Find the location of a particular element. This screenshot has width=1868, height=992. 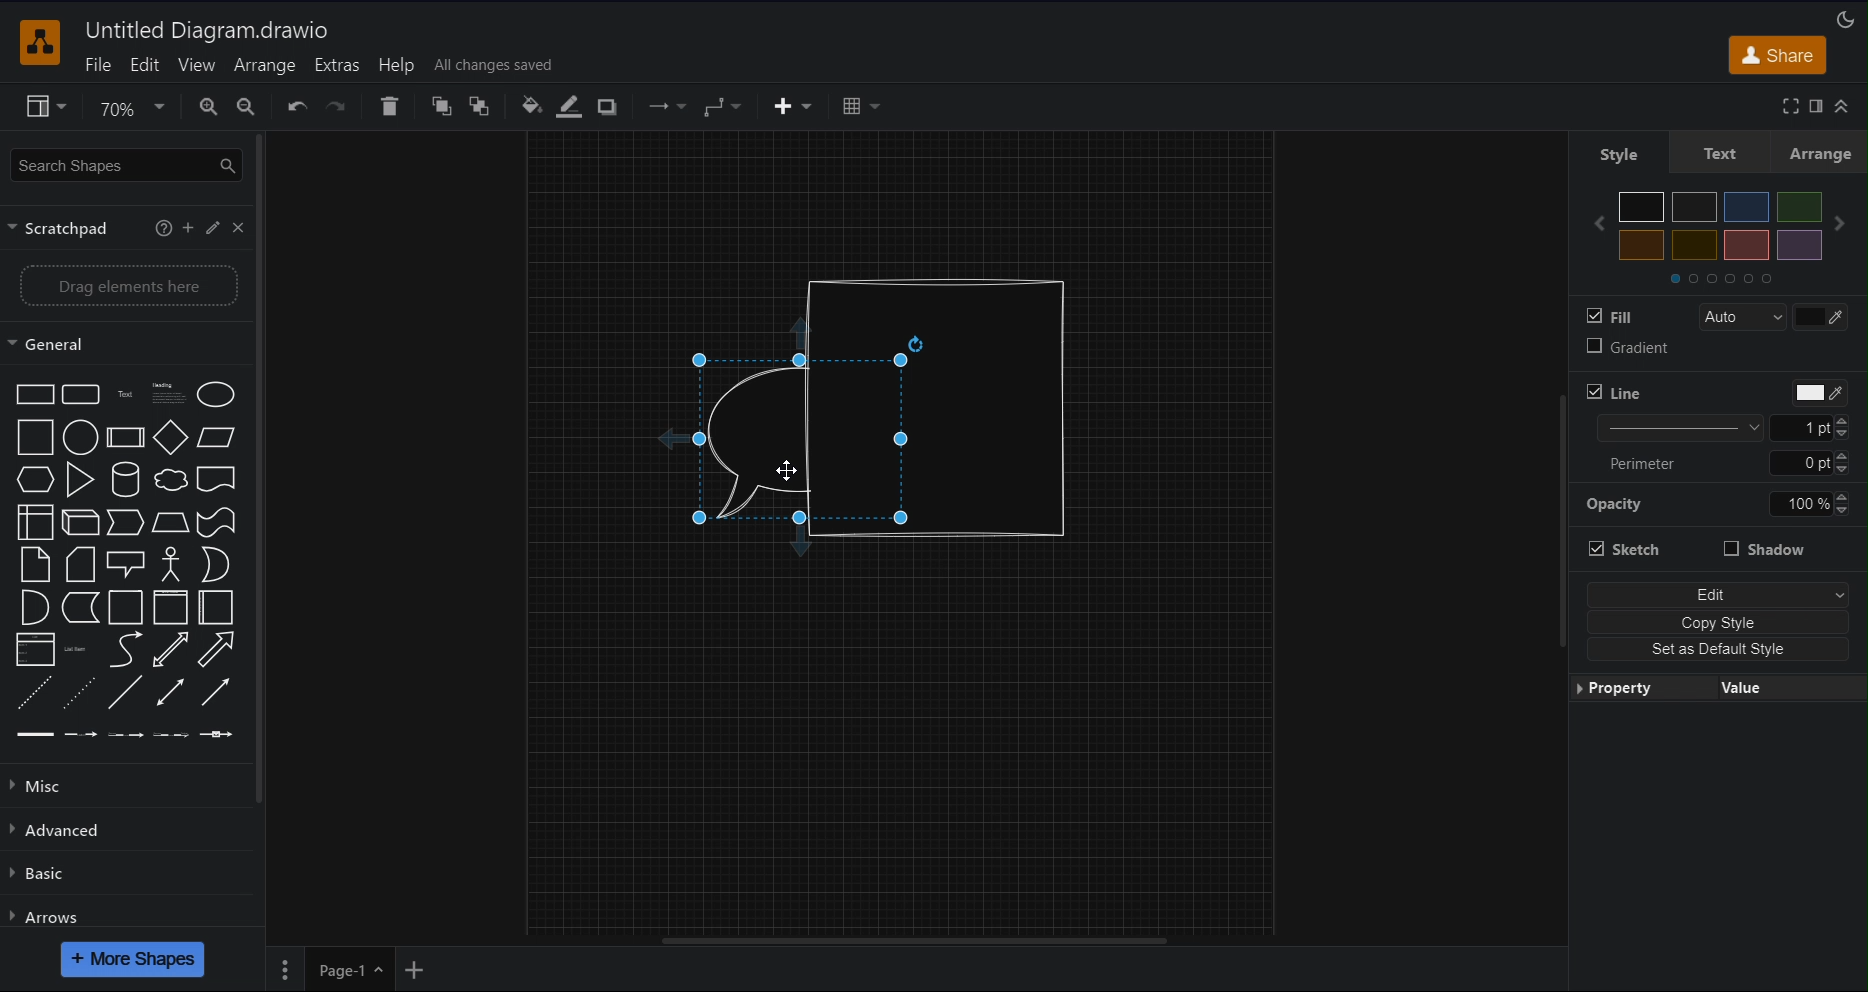

More Shapes is located at coordinates (133, 960).